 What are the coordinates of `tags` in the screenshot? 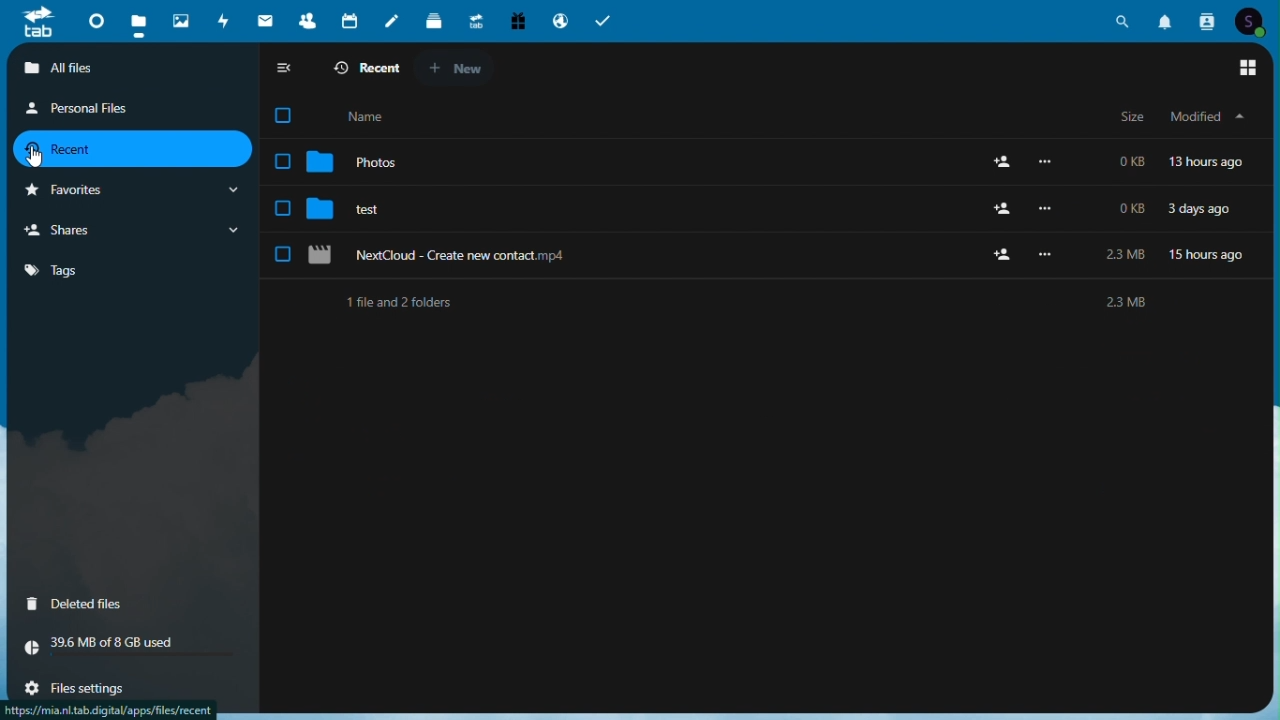 It's located at (73, 274).